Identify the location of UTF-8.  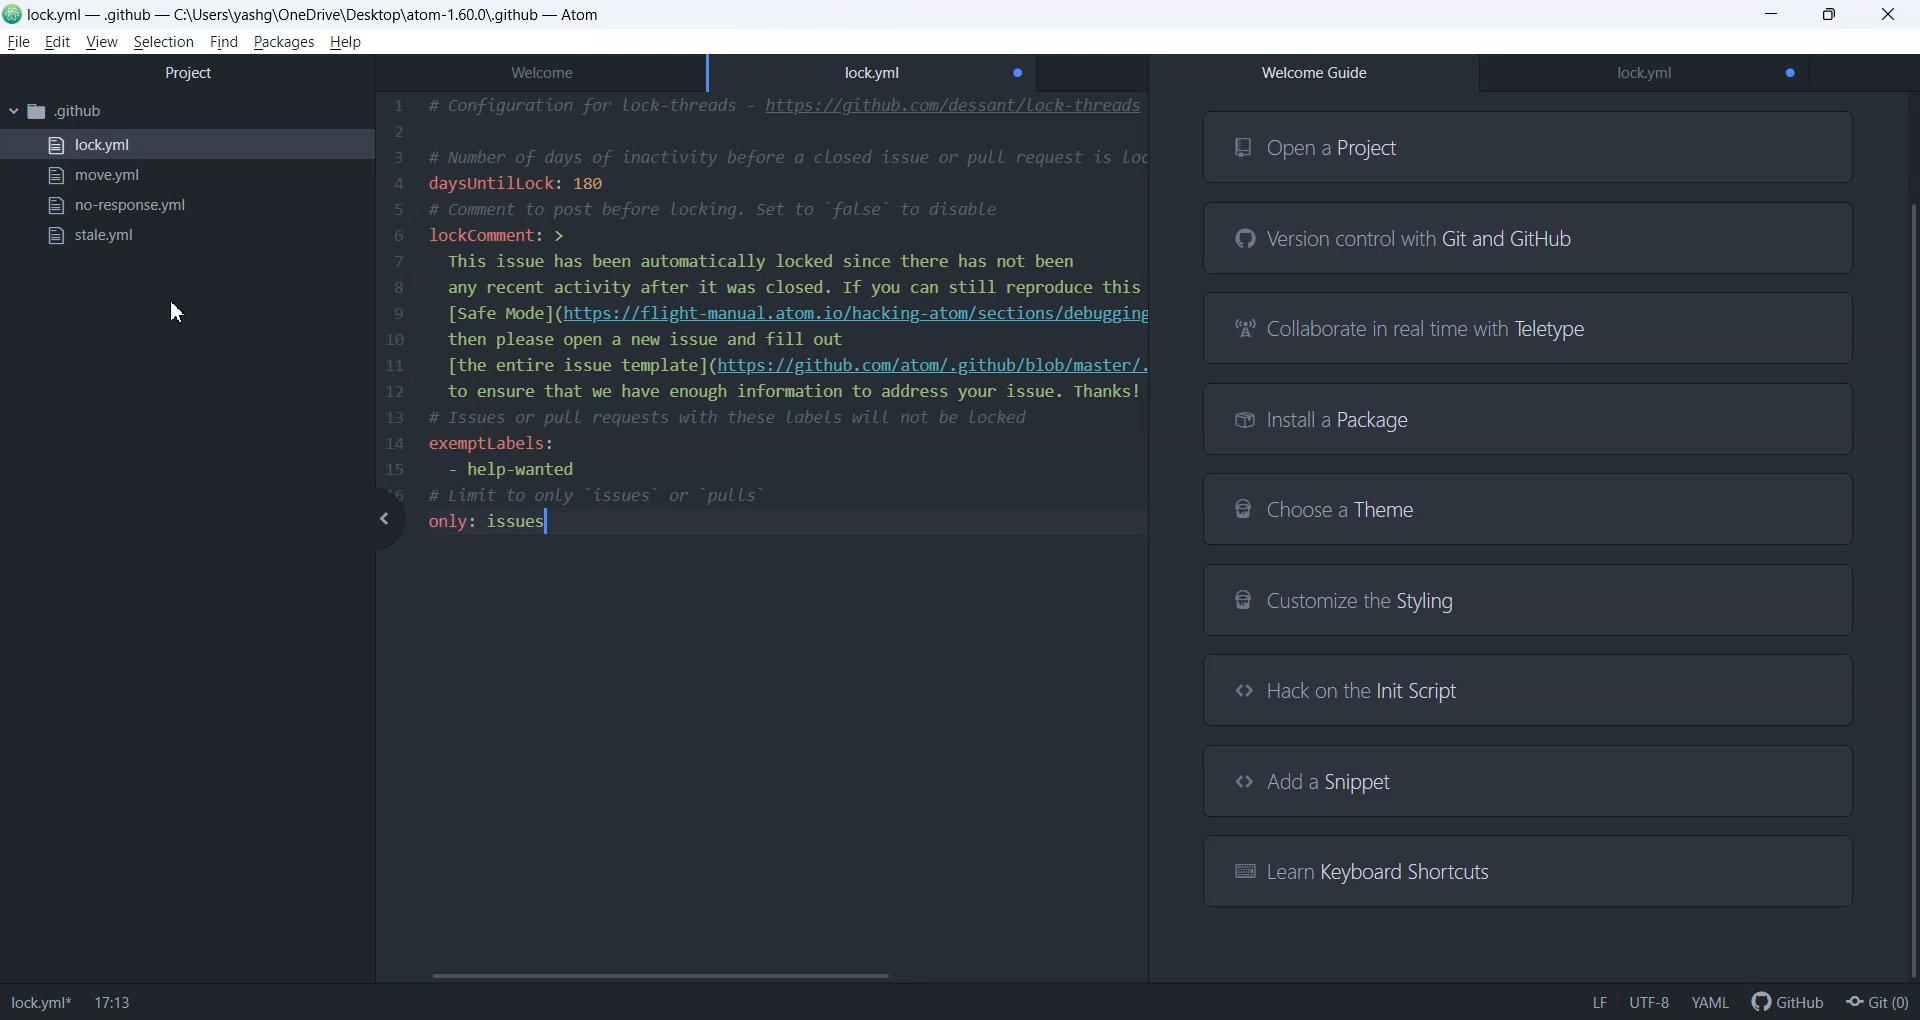
(1649, 1002).